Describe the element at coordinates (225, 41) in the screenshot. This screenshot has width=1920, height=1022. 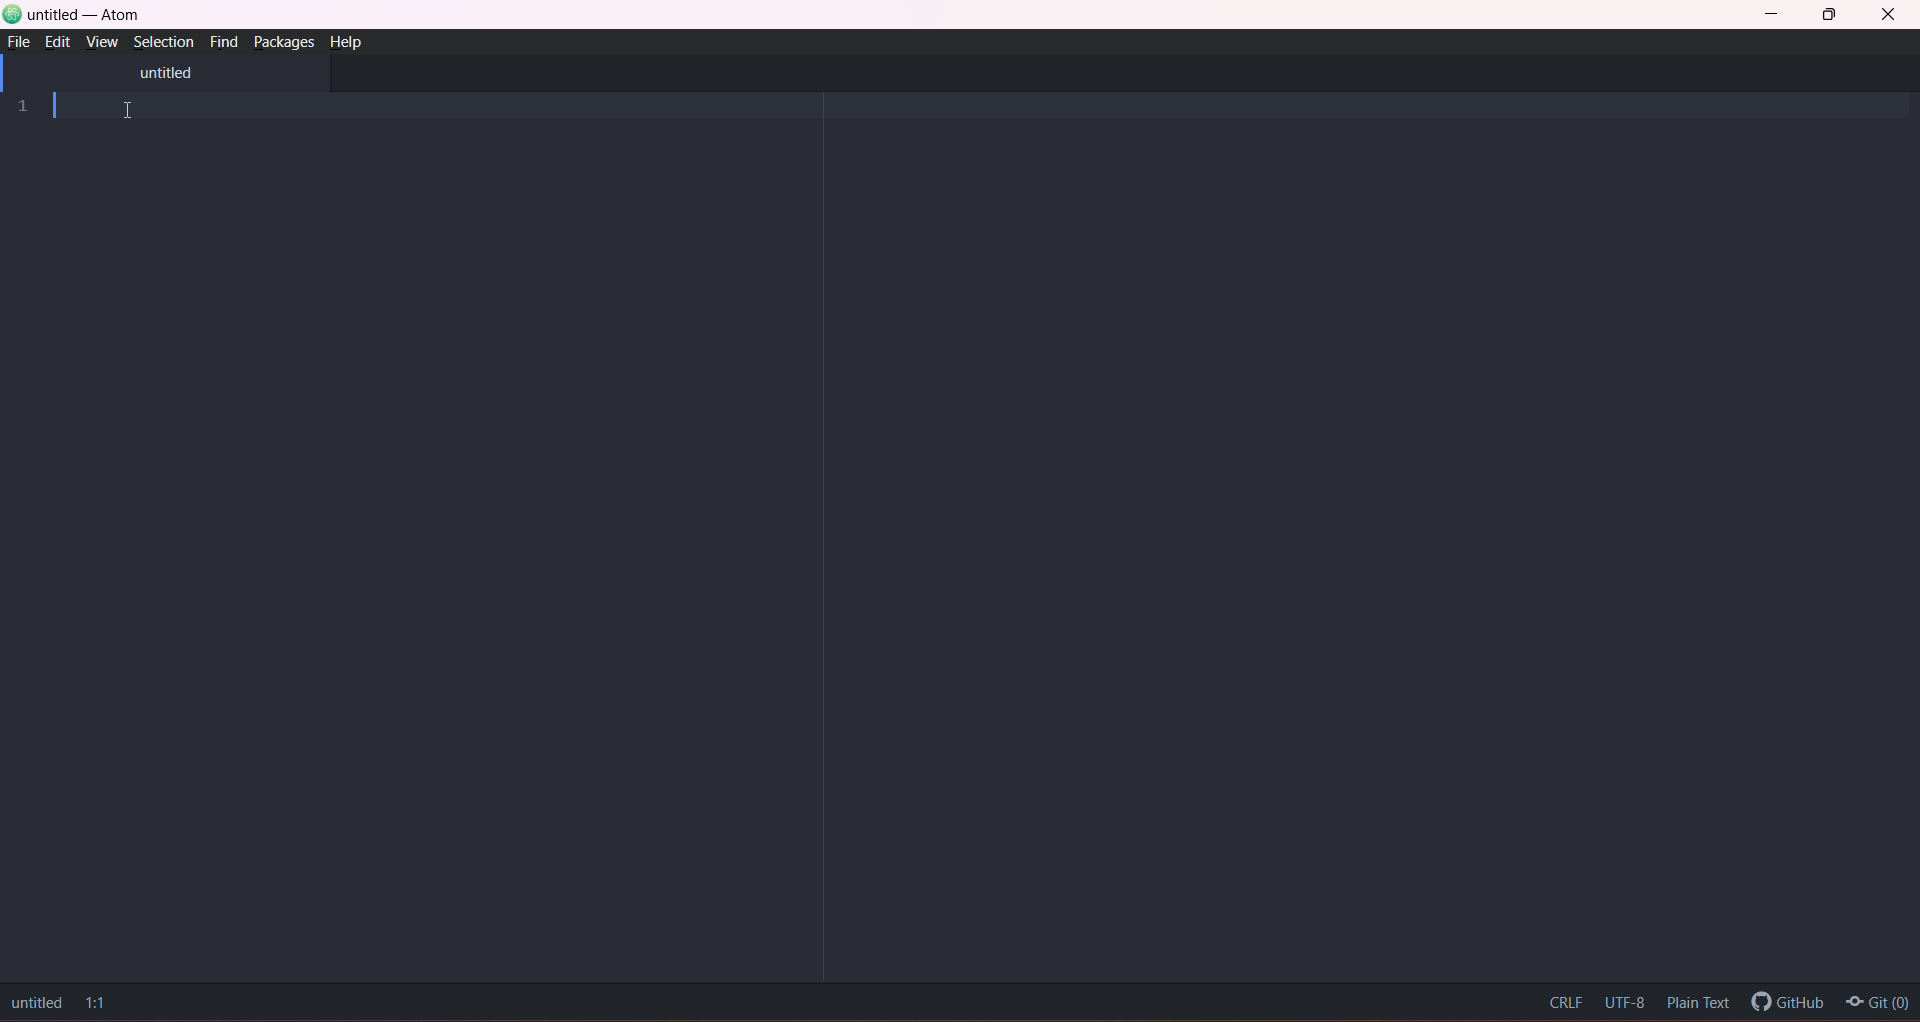
I see `Find` at that location.